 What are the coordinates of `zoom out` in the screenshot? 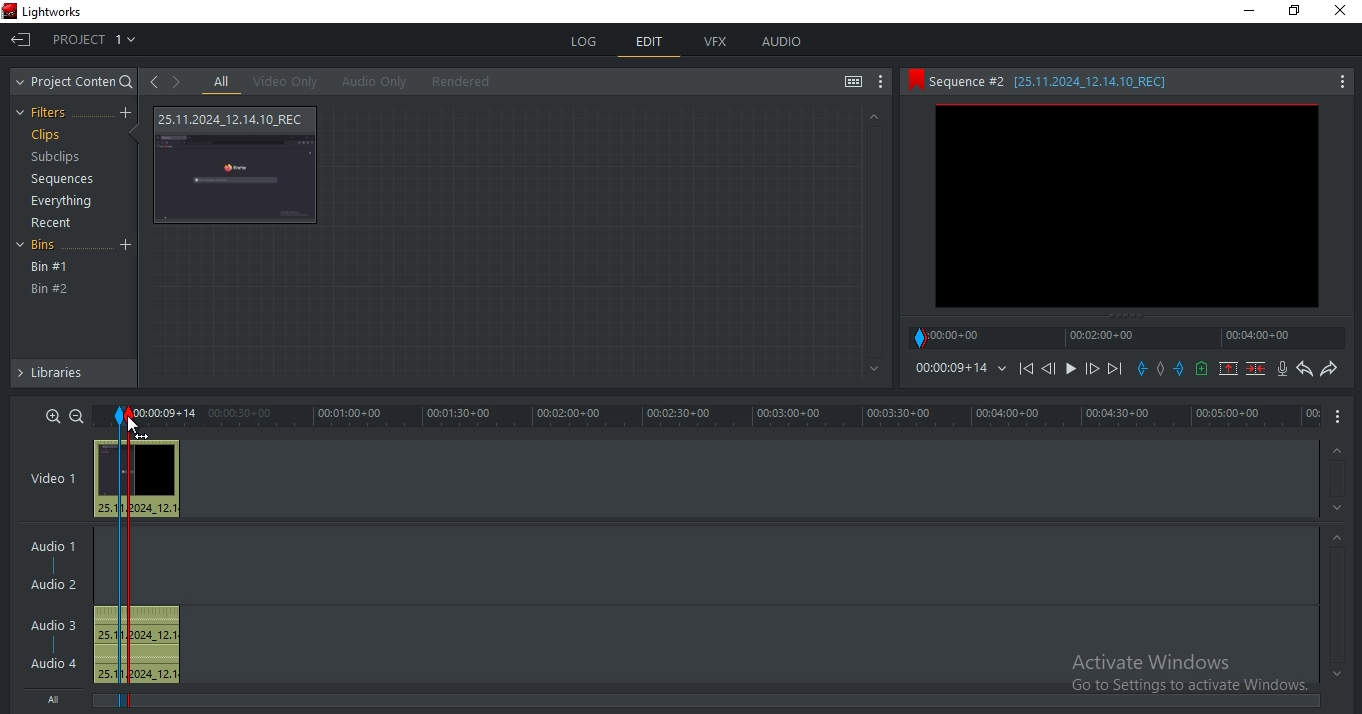 It's located at (76, 415).